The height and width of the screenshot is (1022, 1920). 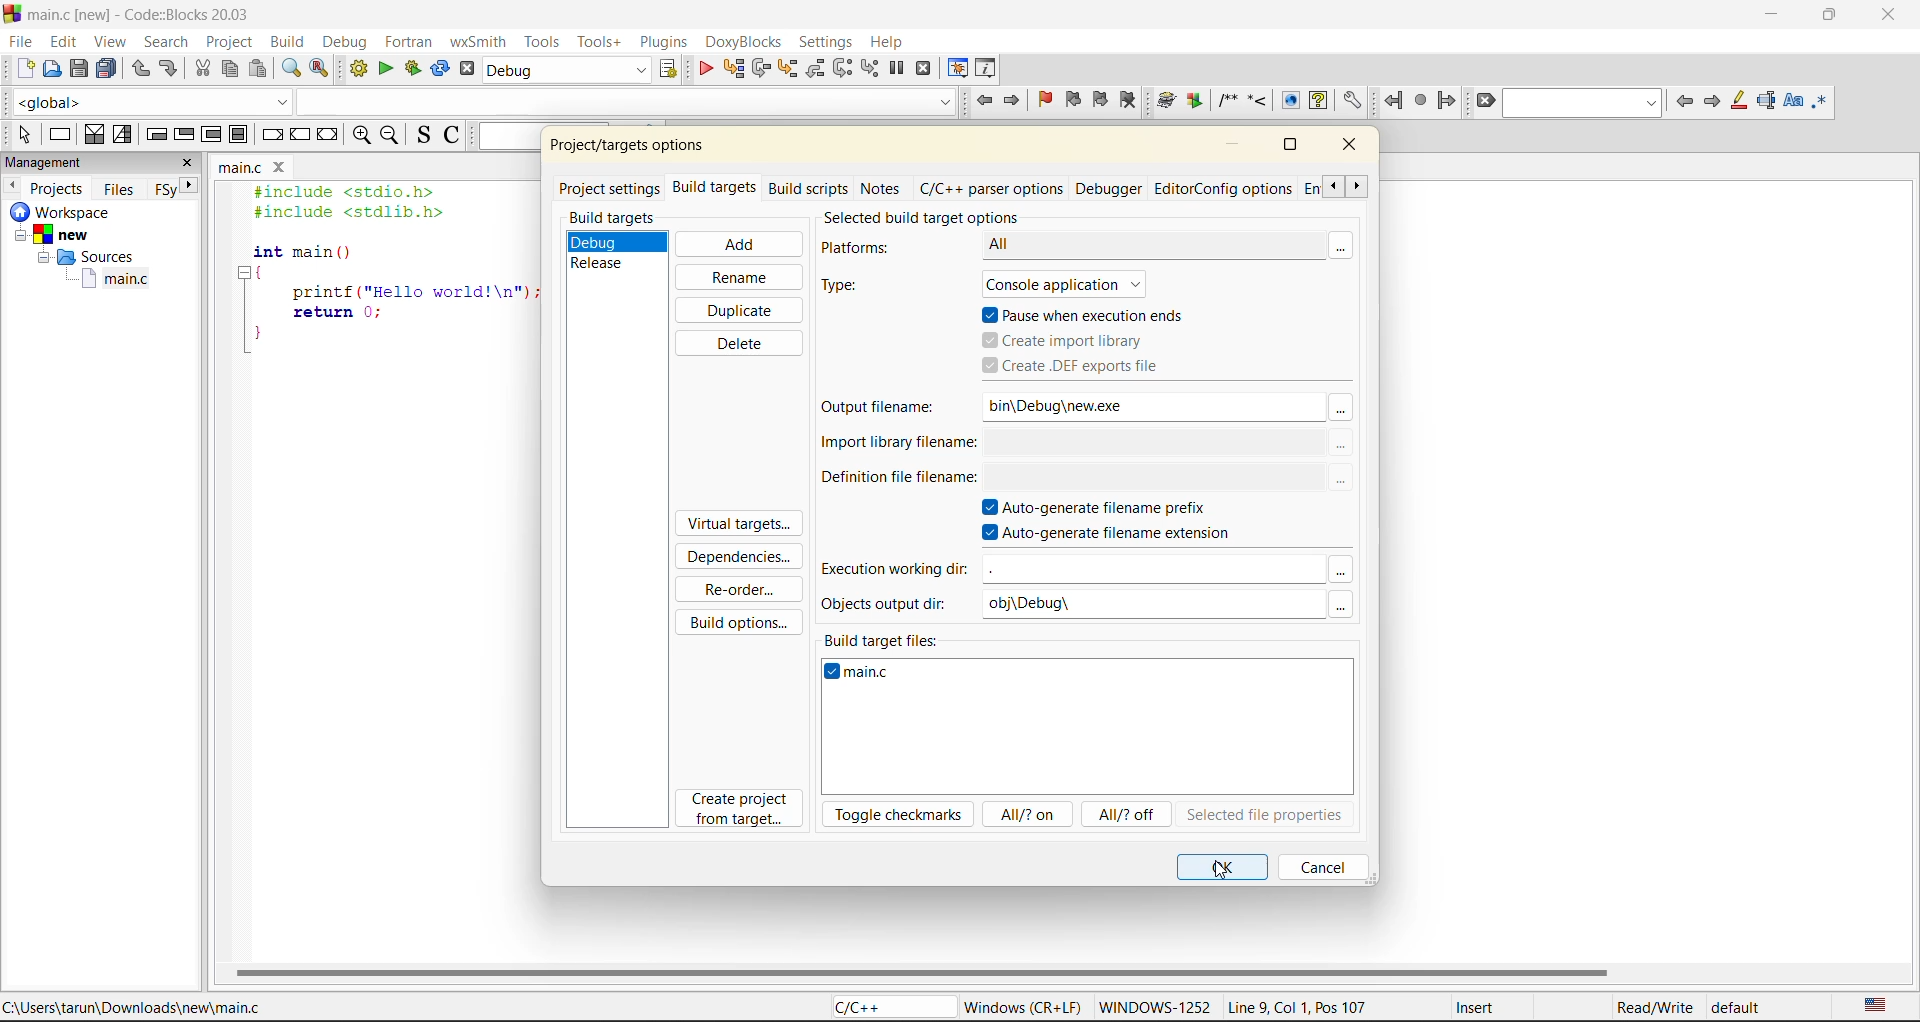 What do you see at coordinates (1049, 99) in the screenshot?
I see `toggle bookmark` at bounding box center [1049, 99].